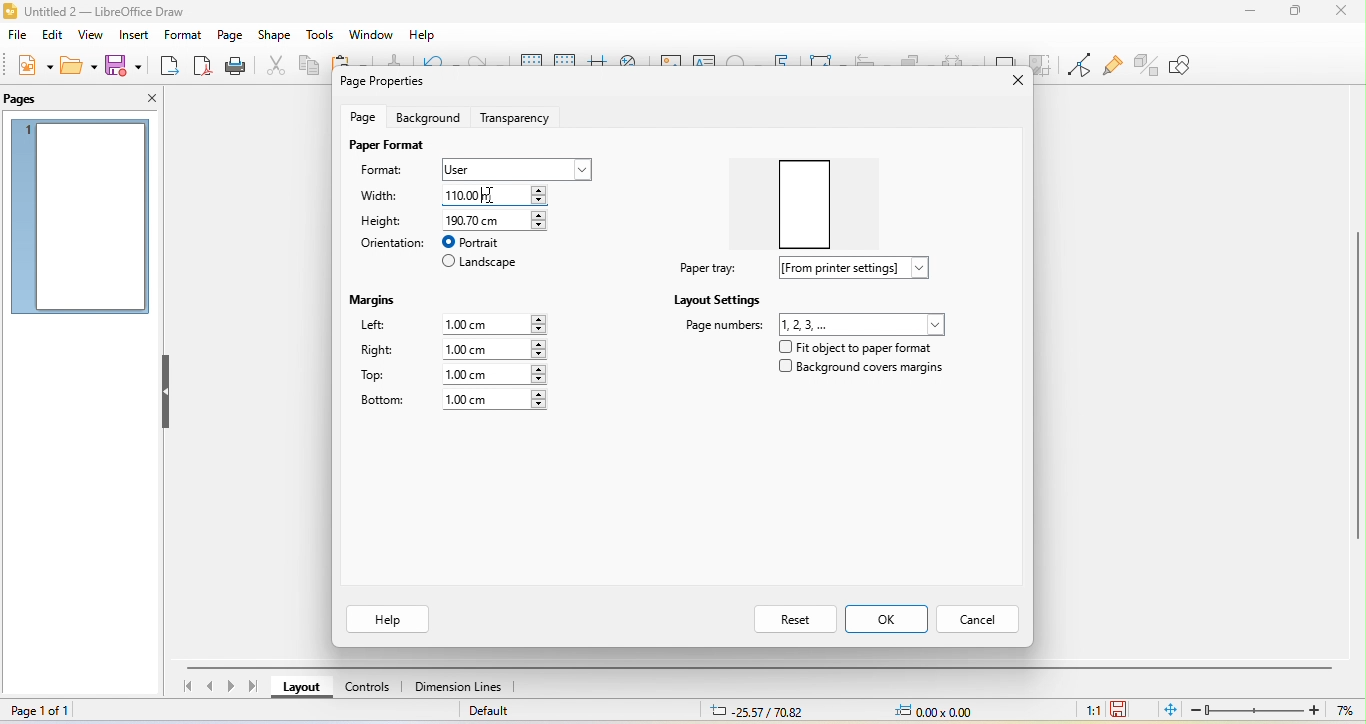 The image size is (1366, 724). What do you see at coordinates (793, 618) in the screenshot?
I see `reset` at bounding box center [793, 618].